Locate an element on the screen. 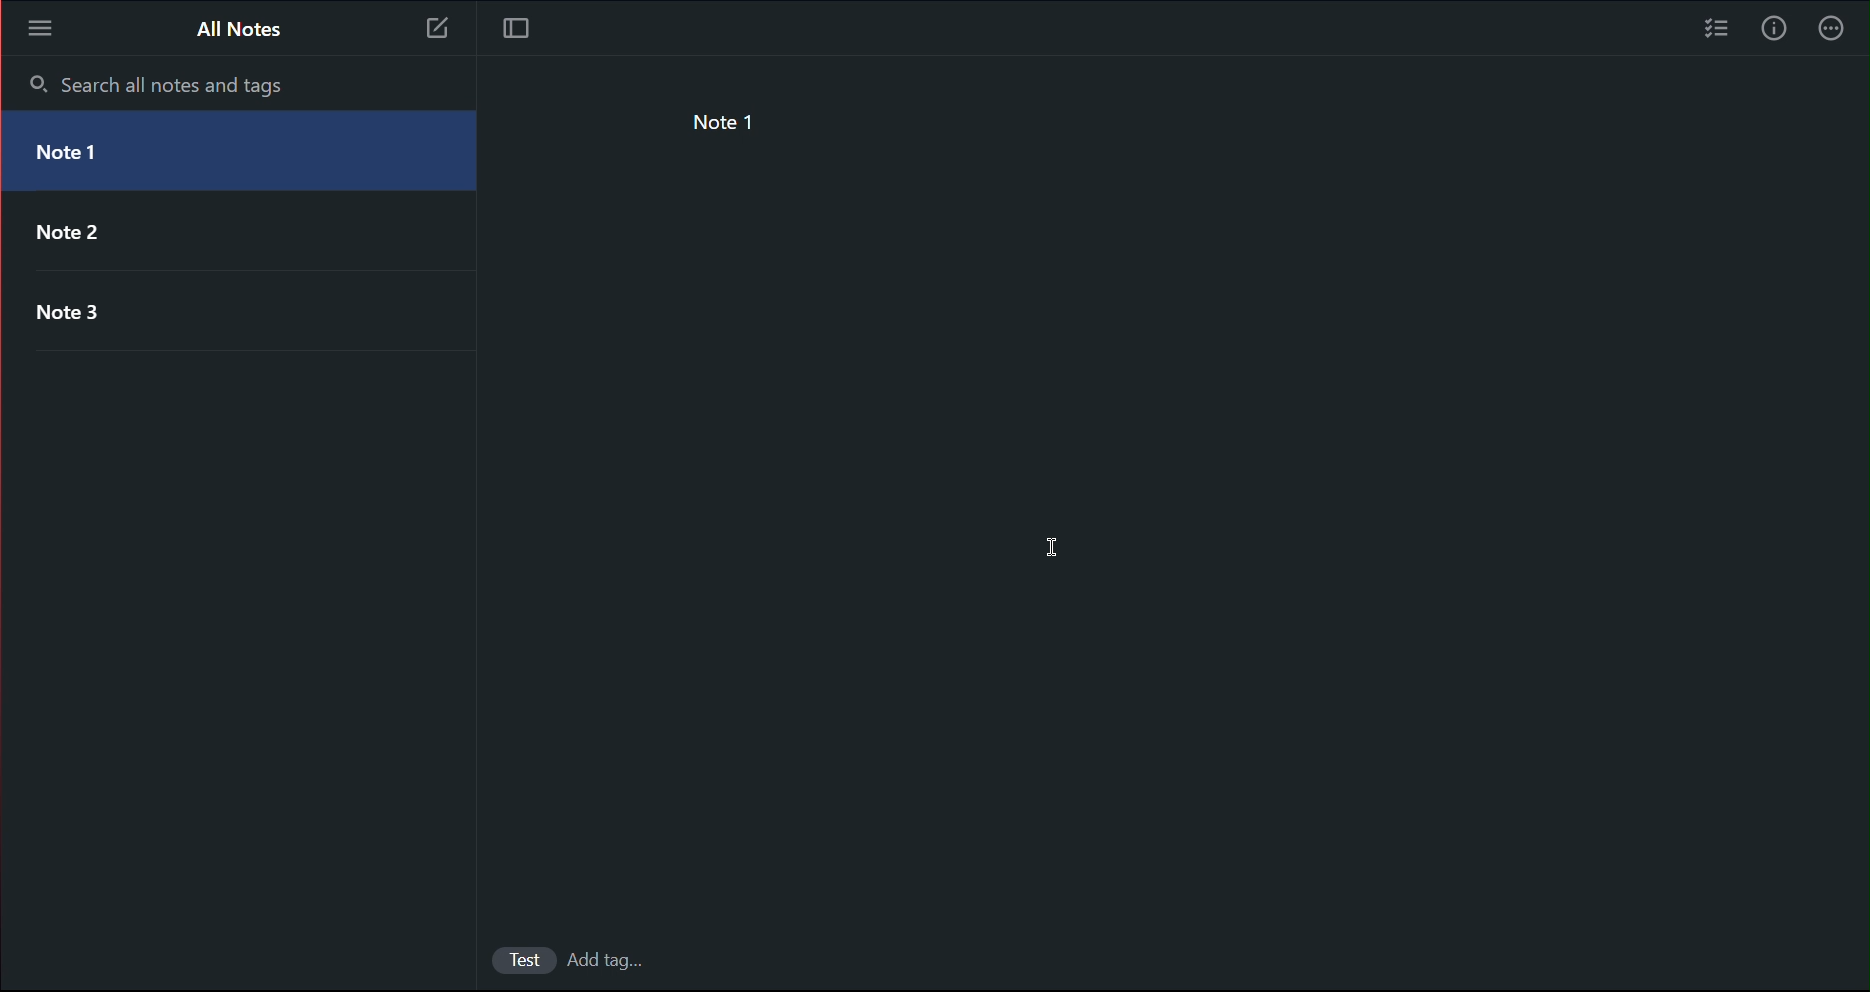  Note 1 is located at coordinates (245, 152).